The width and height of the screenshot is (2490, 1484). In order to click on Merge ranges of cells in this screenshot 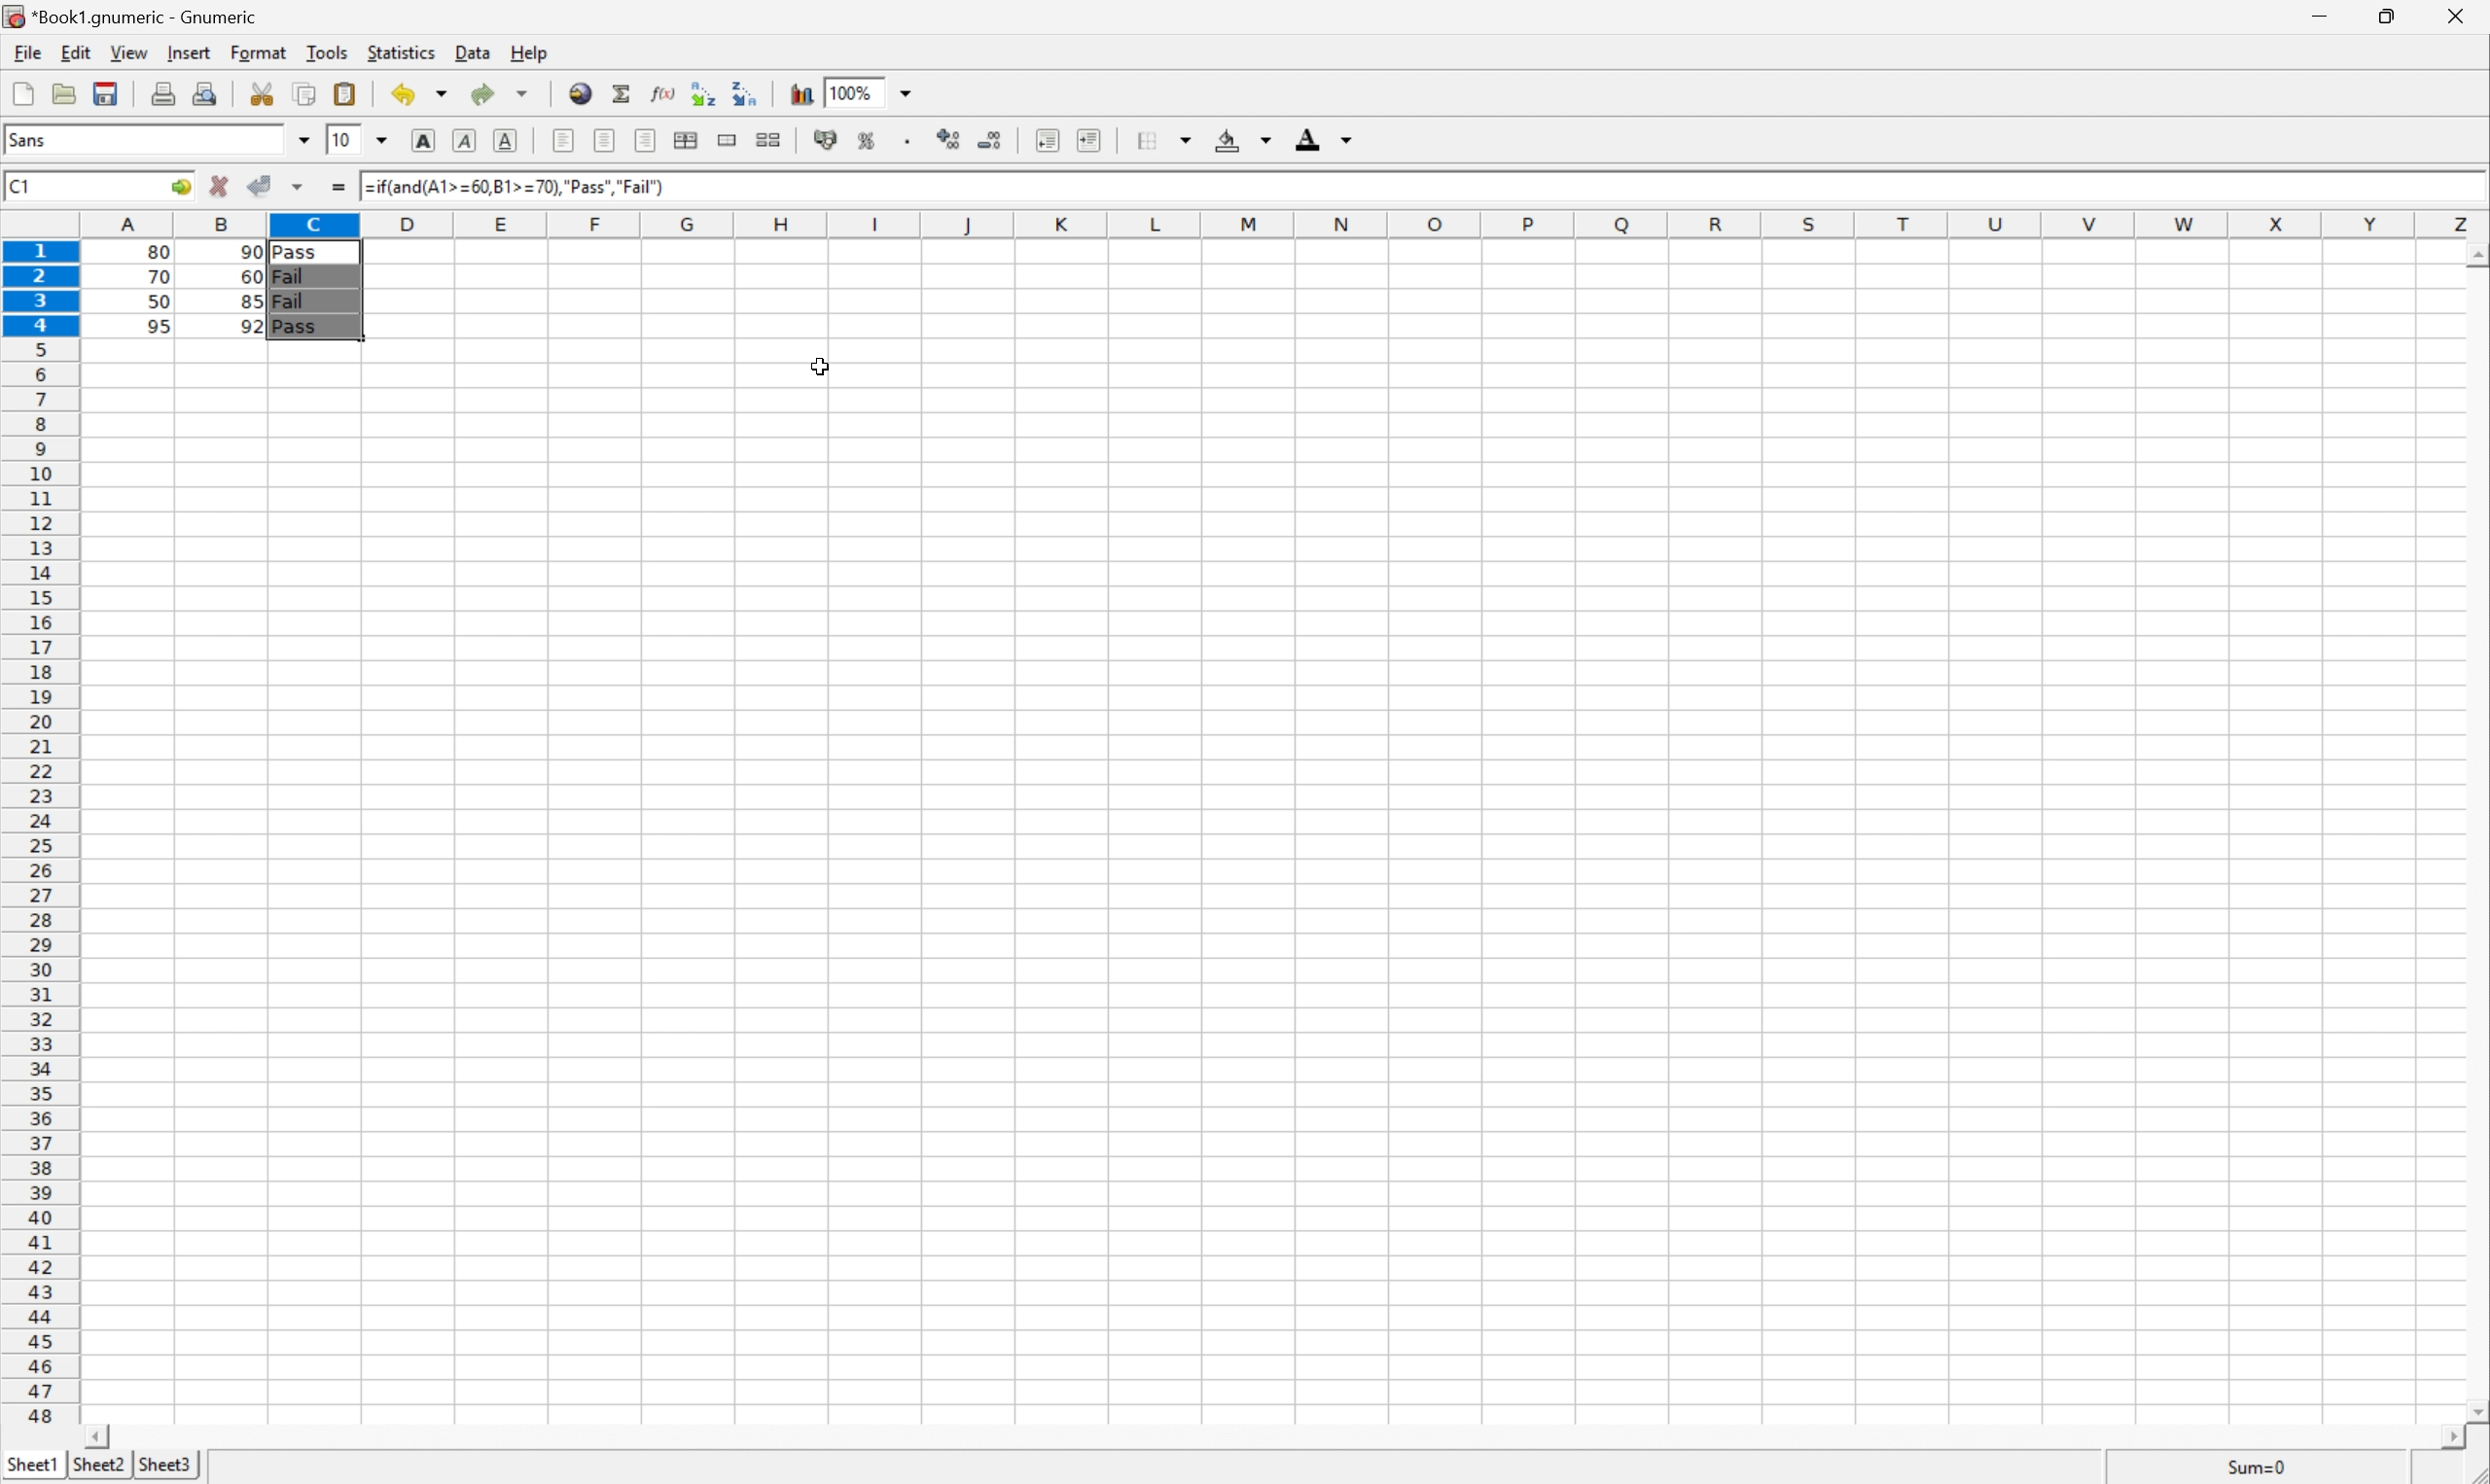, I will do `click(725, 140)`.